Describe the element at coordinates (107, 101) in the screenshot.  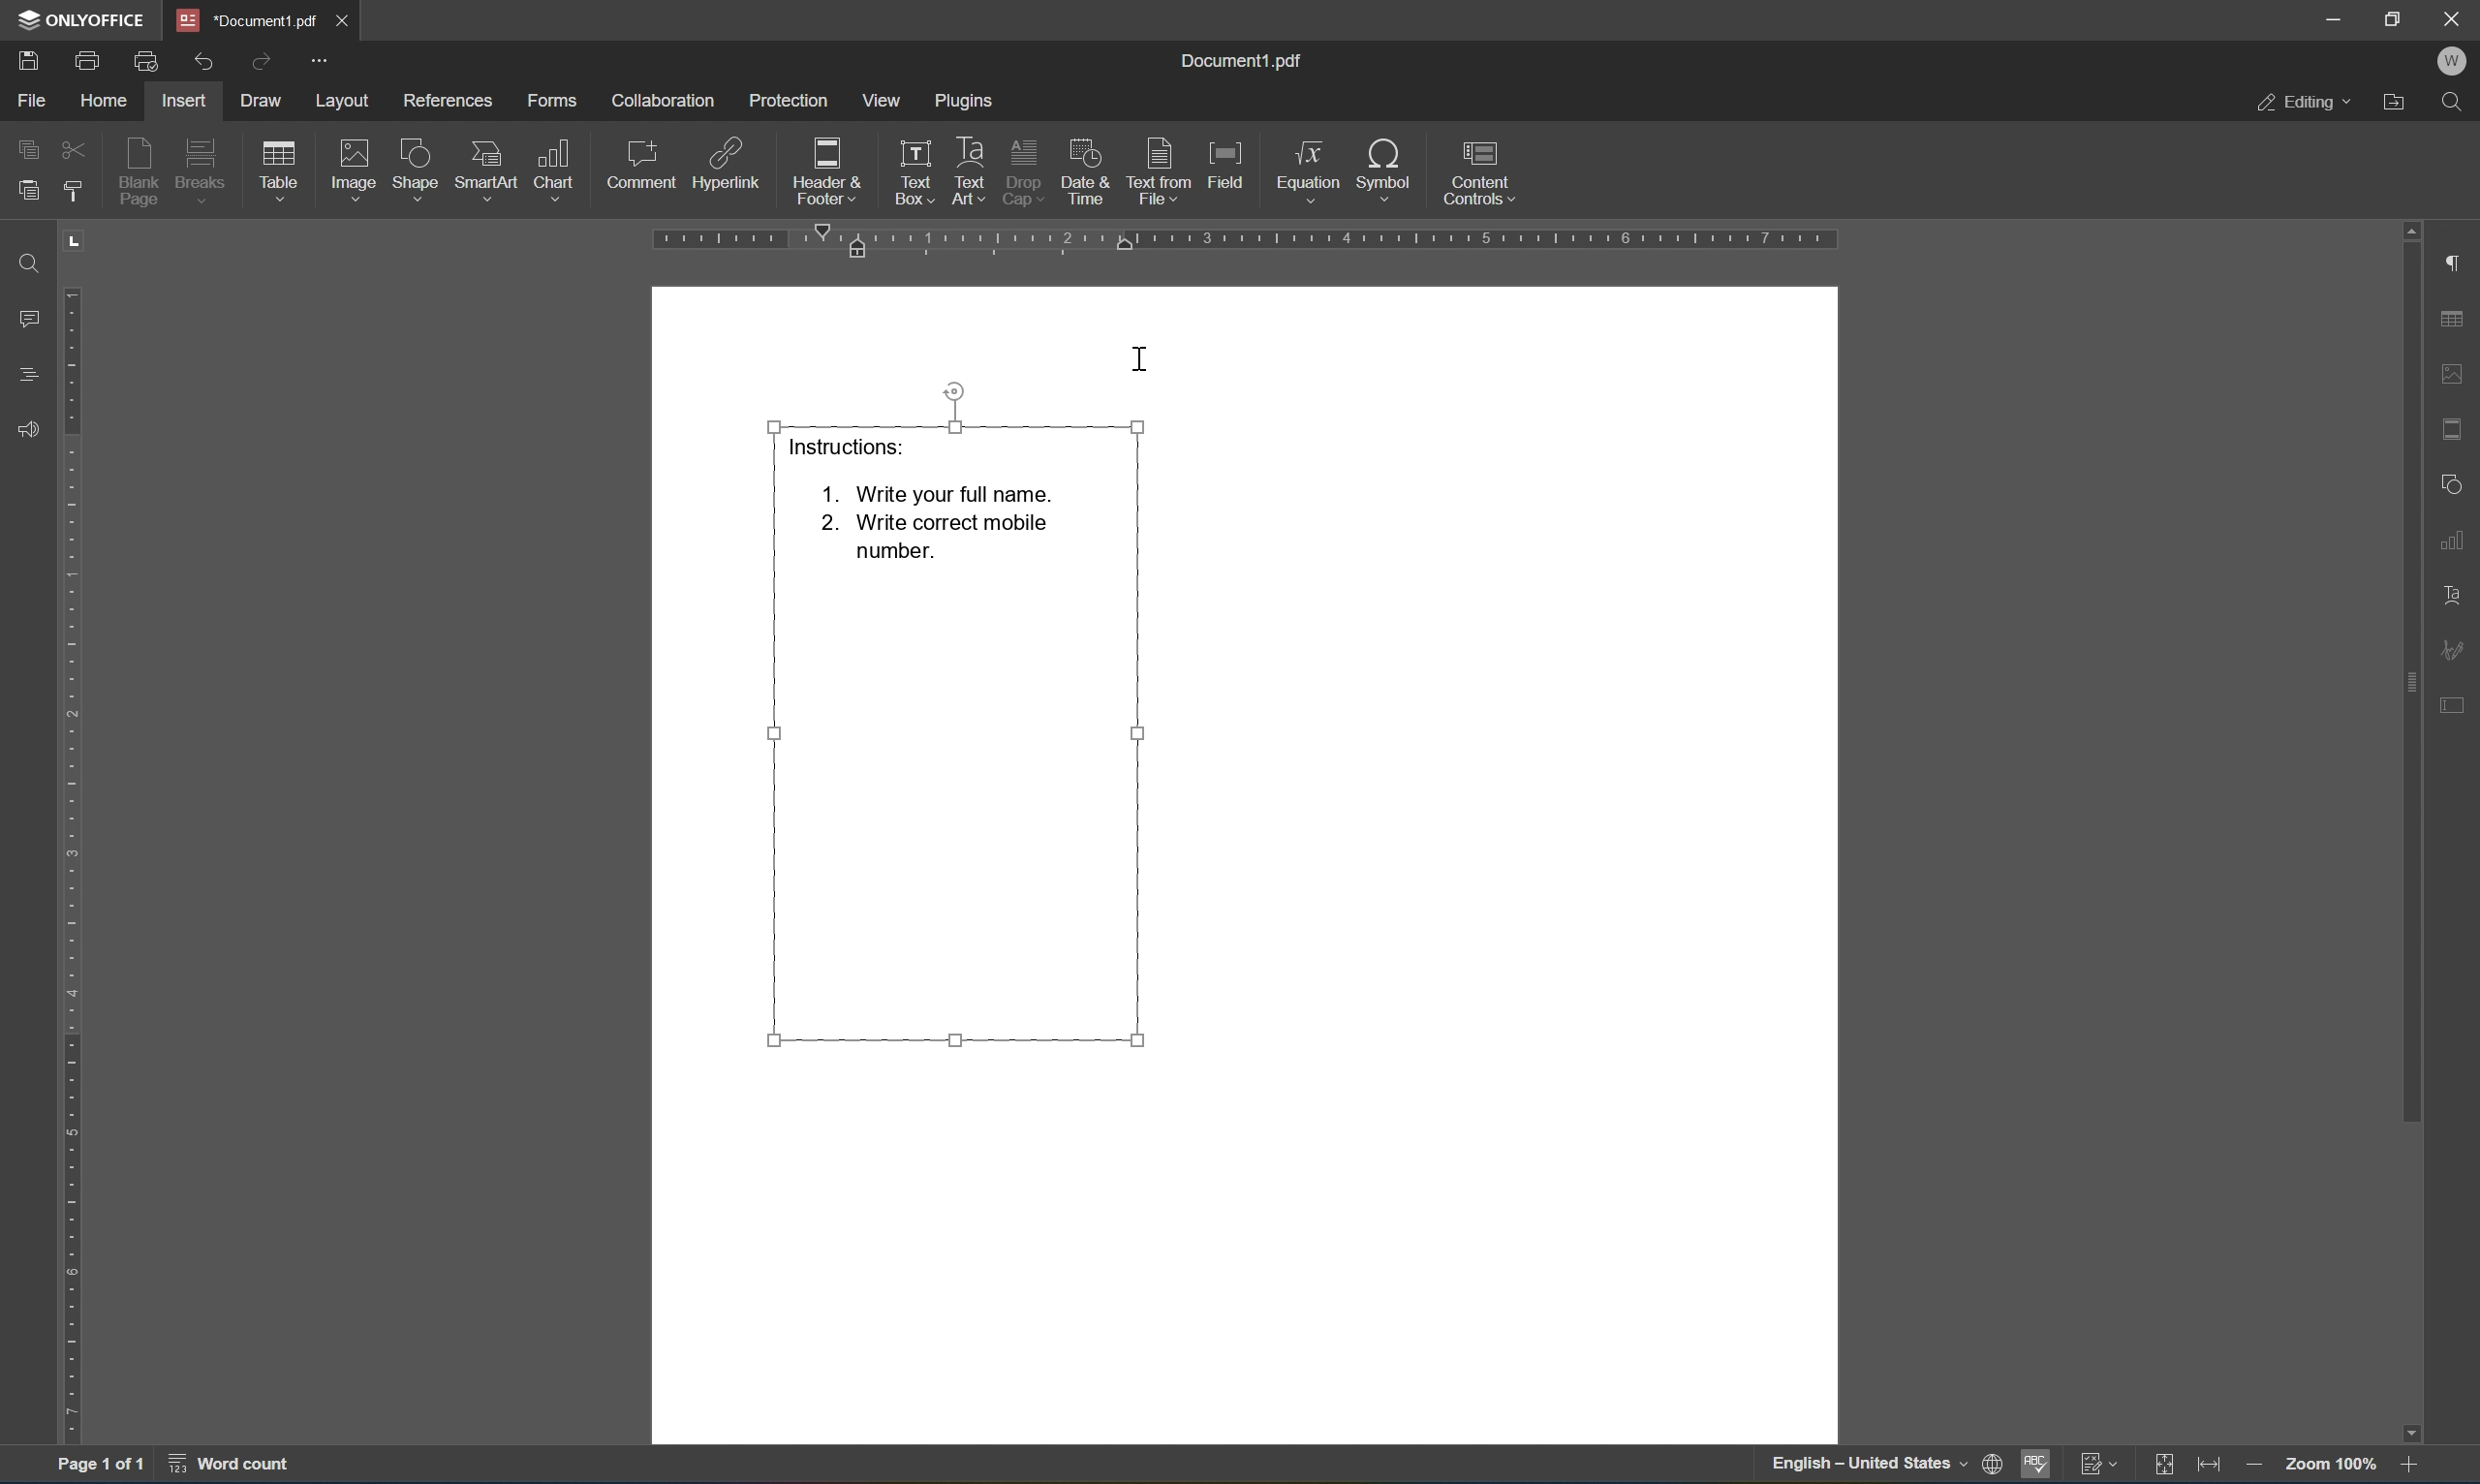
I see `home` at that location.